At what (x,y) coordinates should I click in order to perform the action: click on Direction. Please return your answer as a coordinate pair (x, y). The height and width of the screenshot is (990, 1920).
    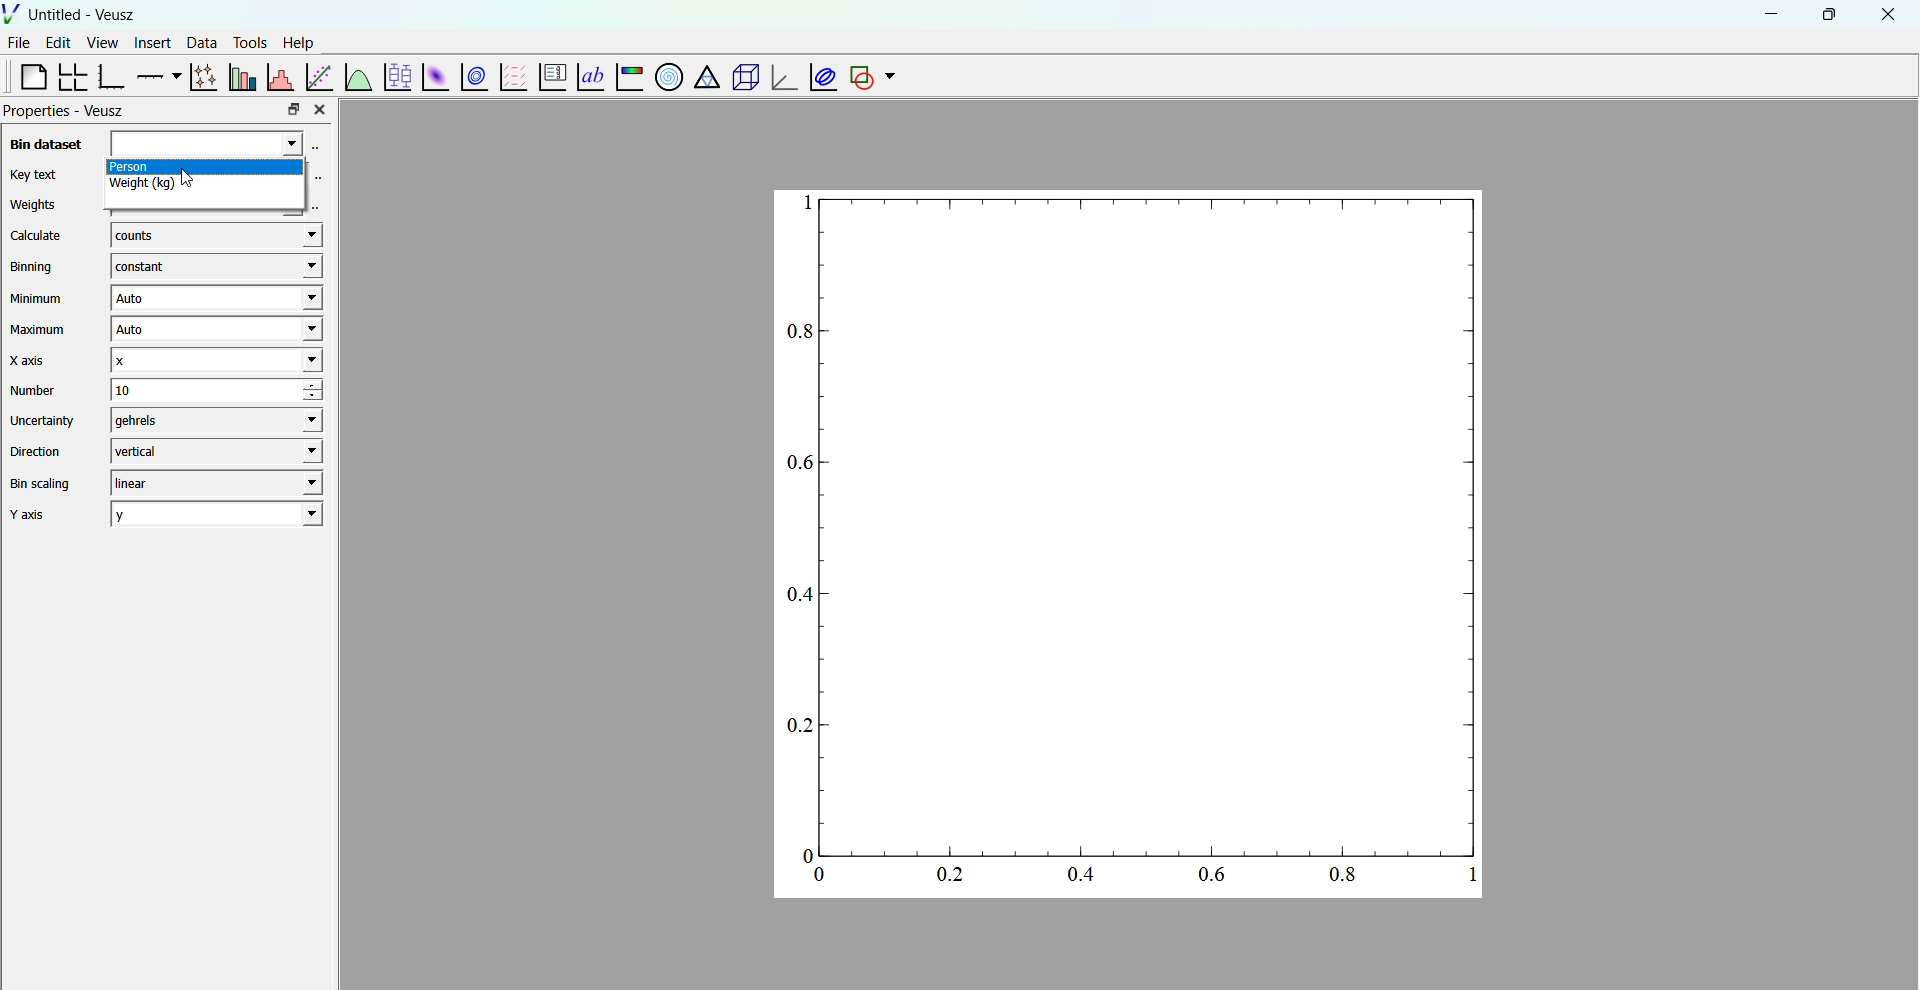
    Looking at the image, I should click on (39, 450).